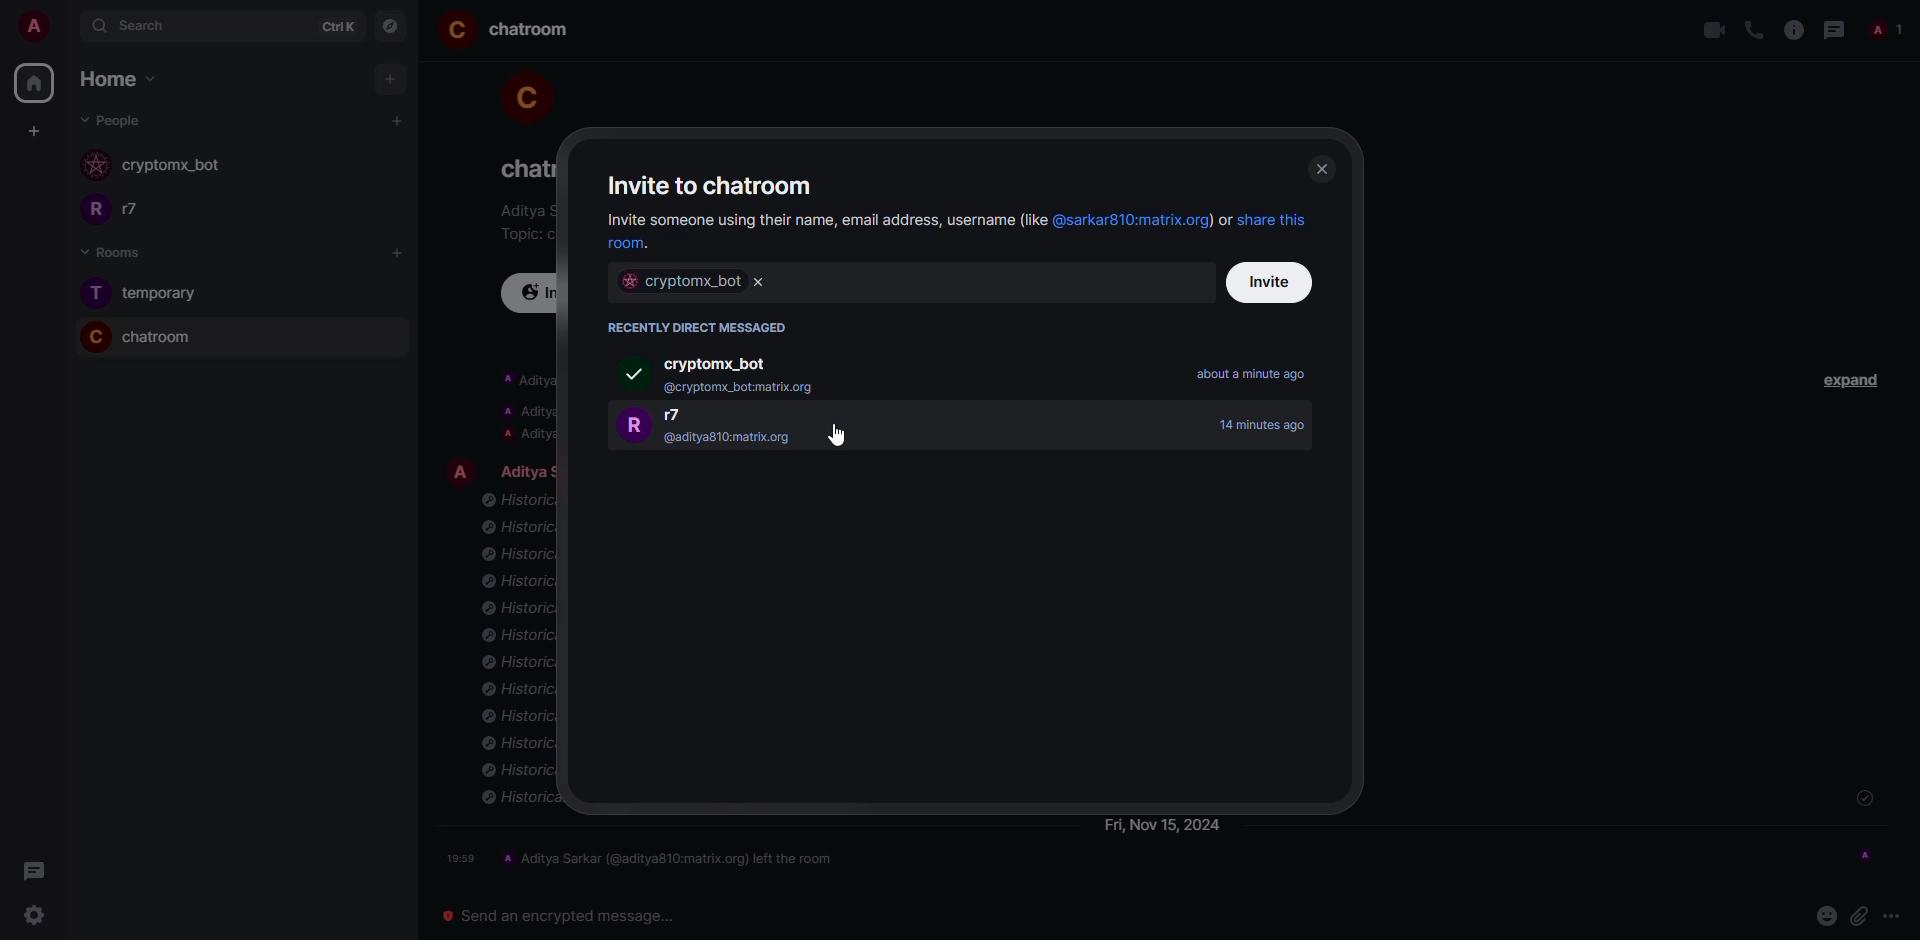 Image resolution: width=1920 pixels, height=940 pixels. Describe the element at coordinates (836, 434) in the screenshot. I see `cursor` at that location.